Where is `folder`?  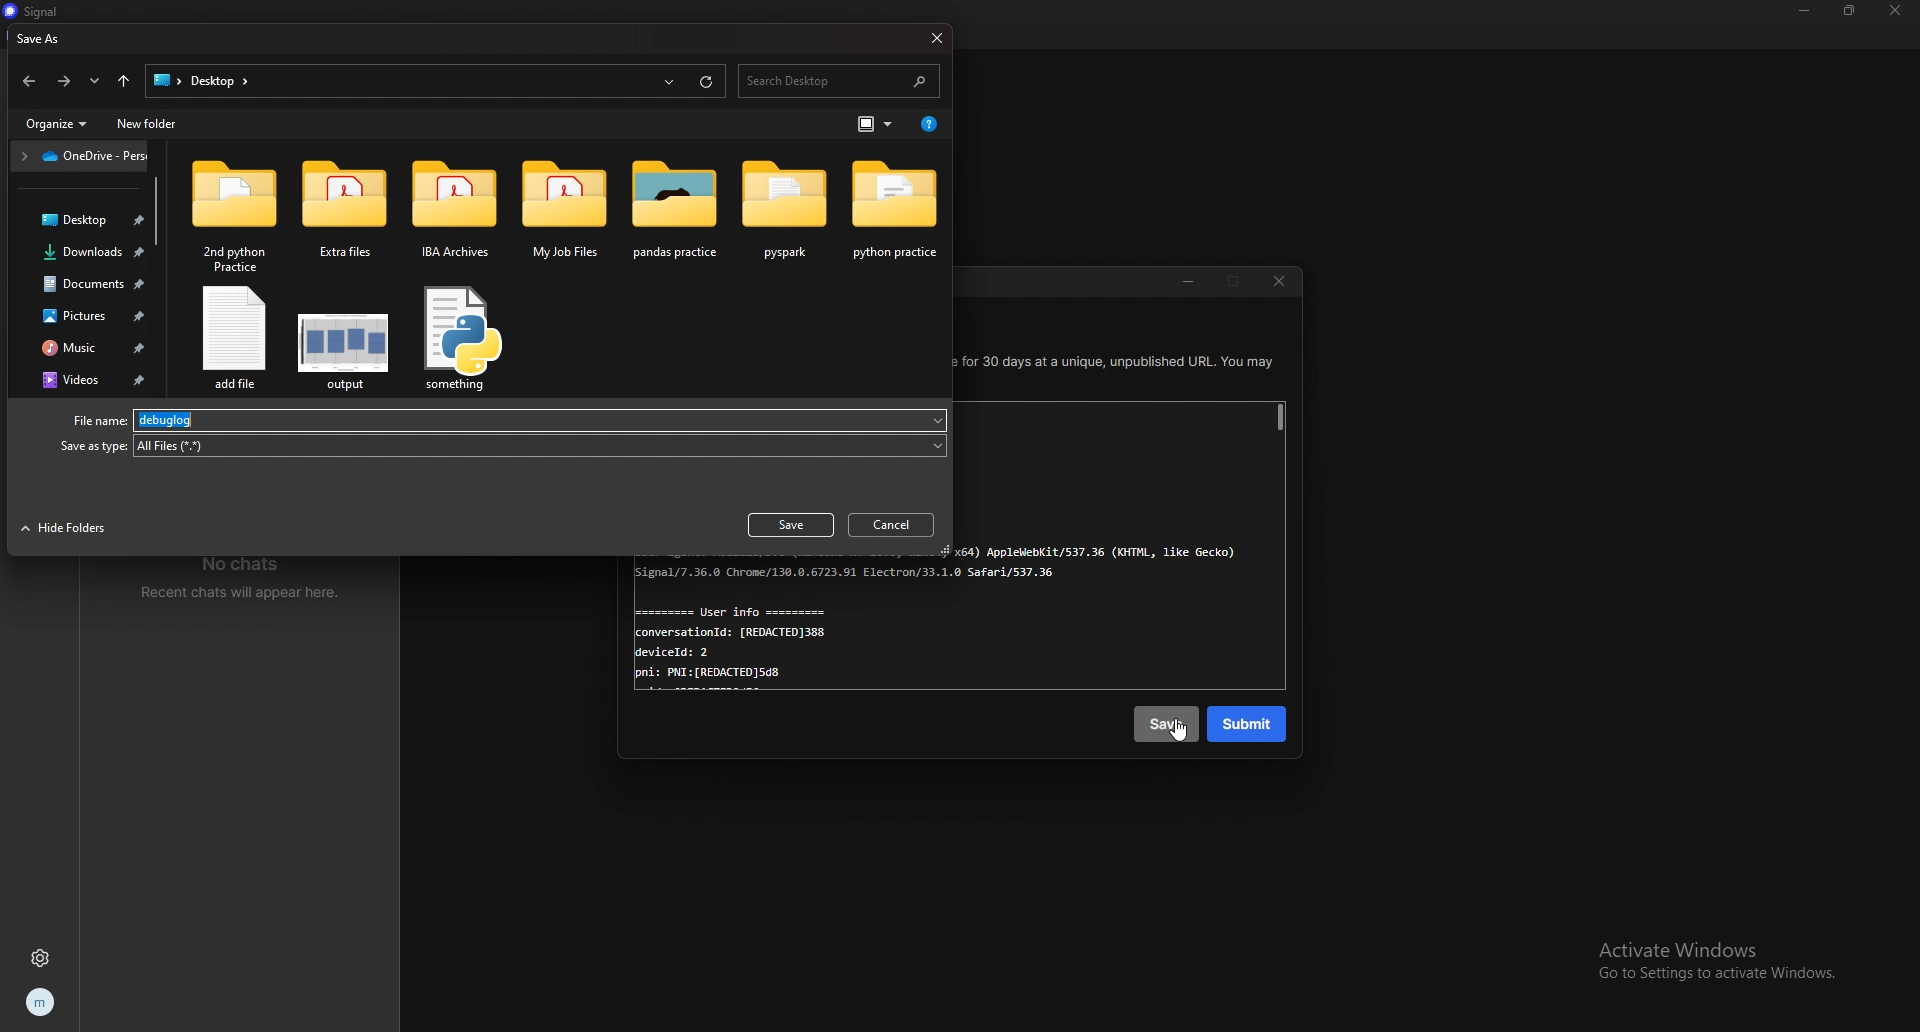 folder is located at coordinates (897, 209).